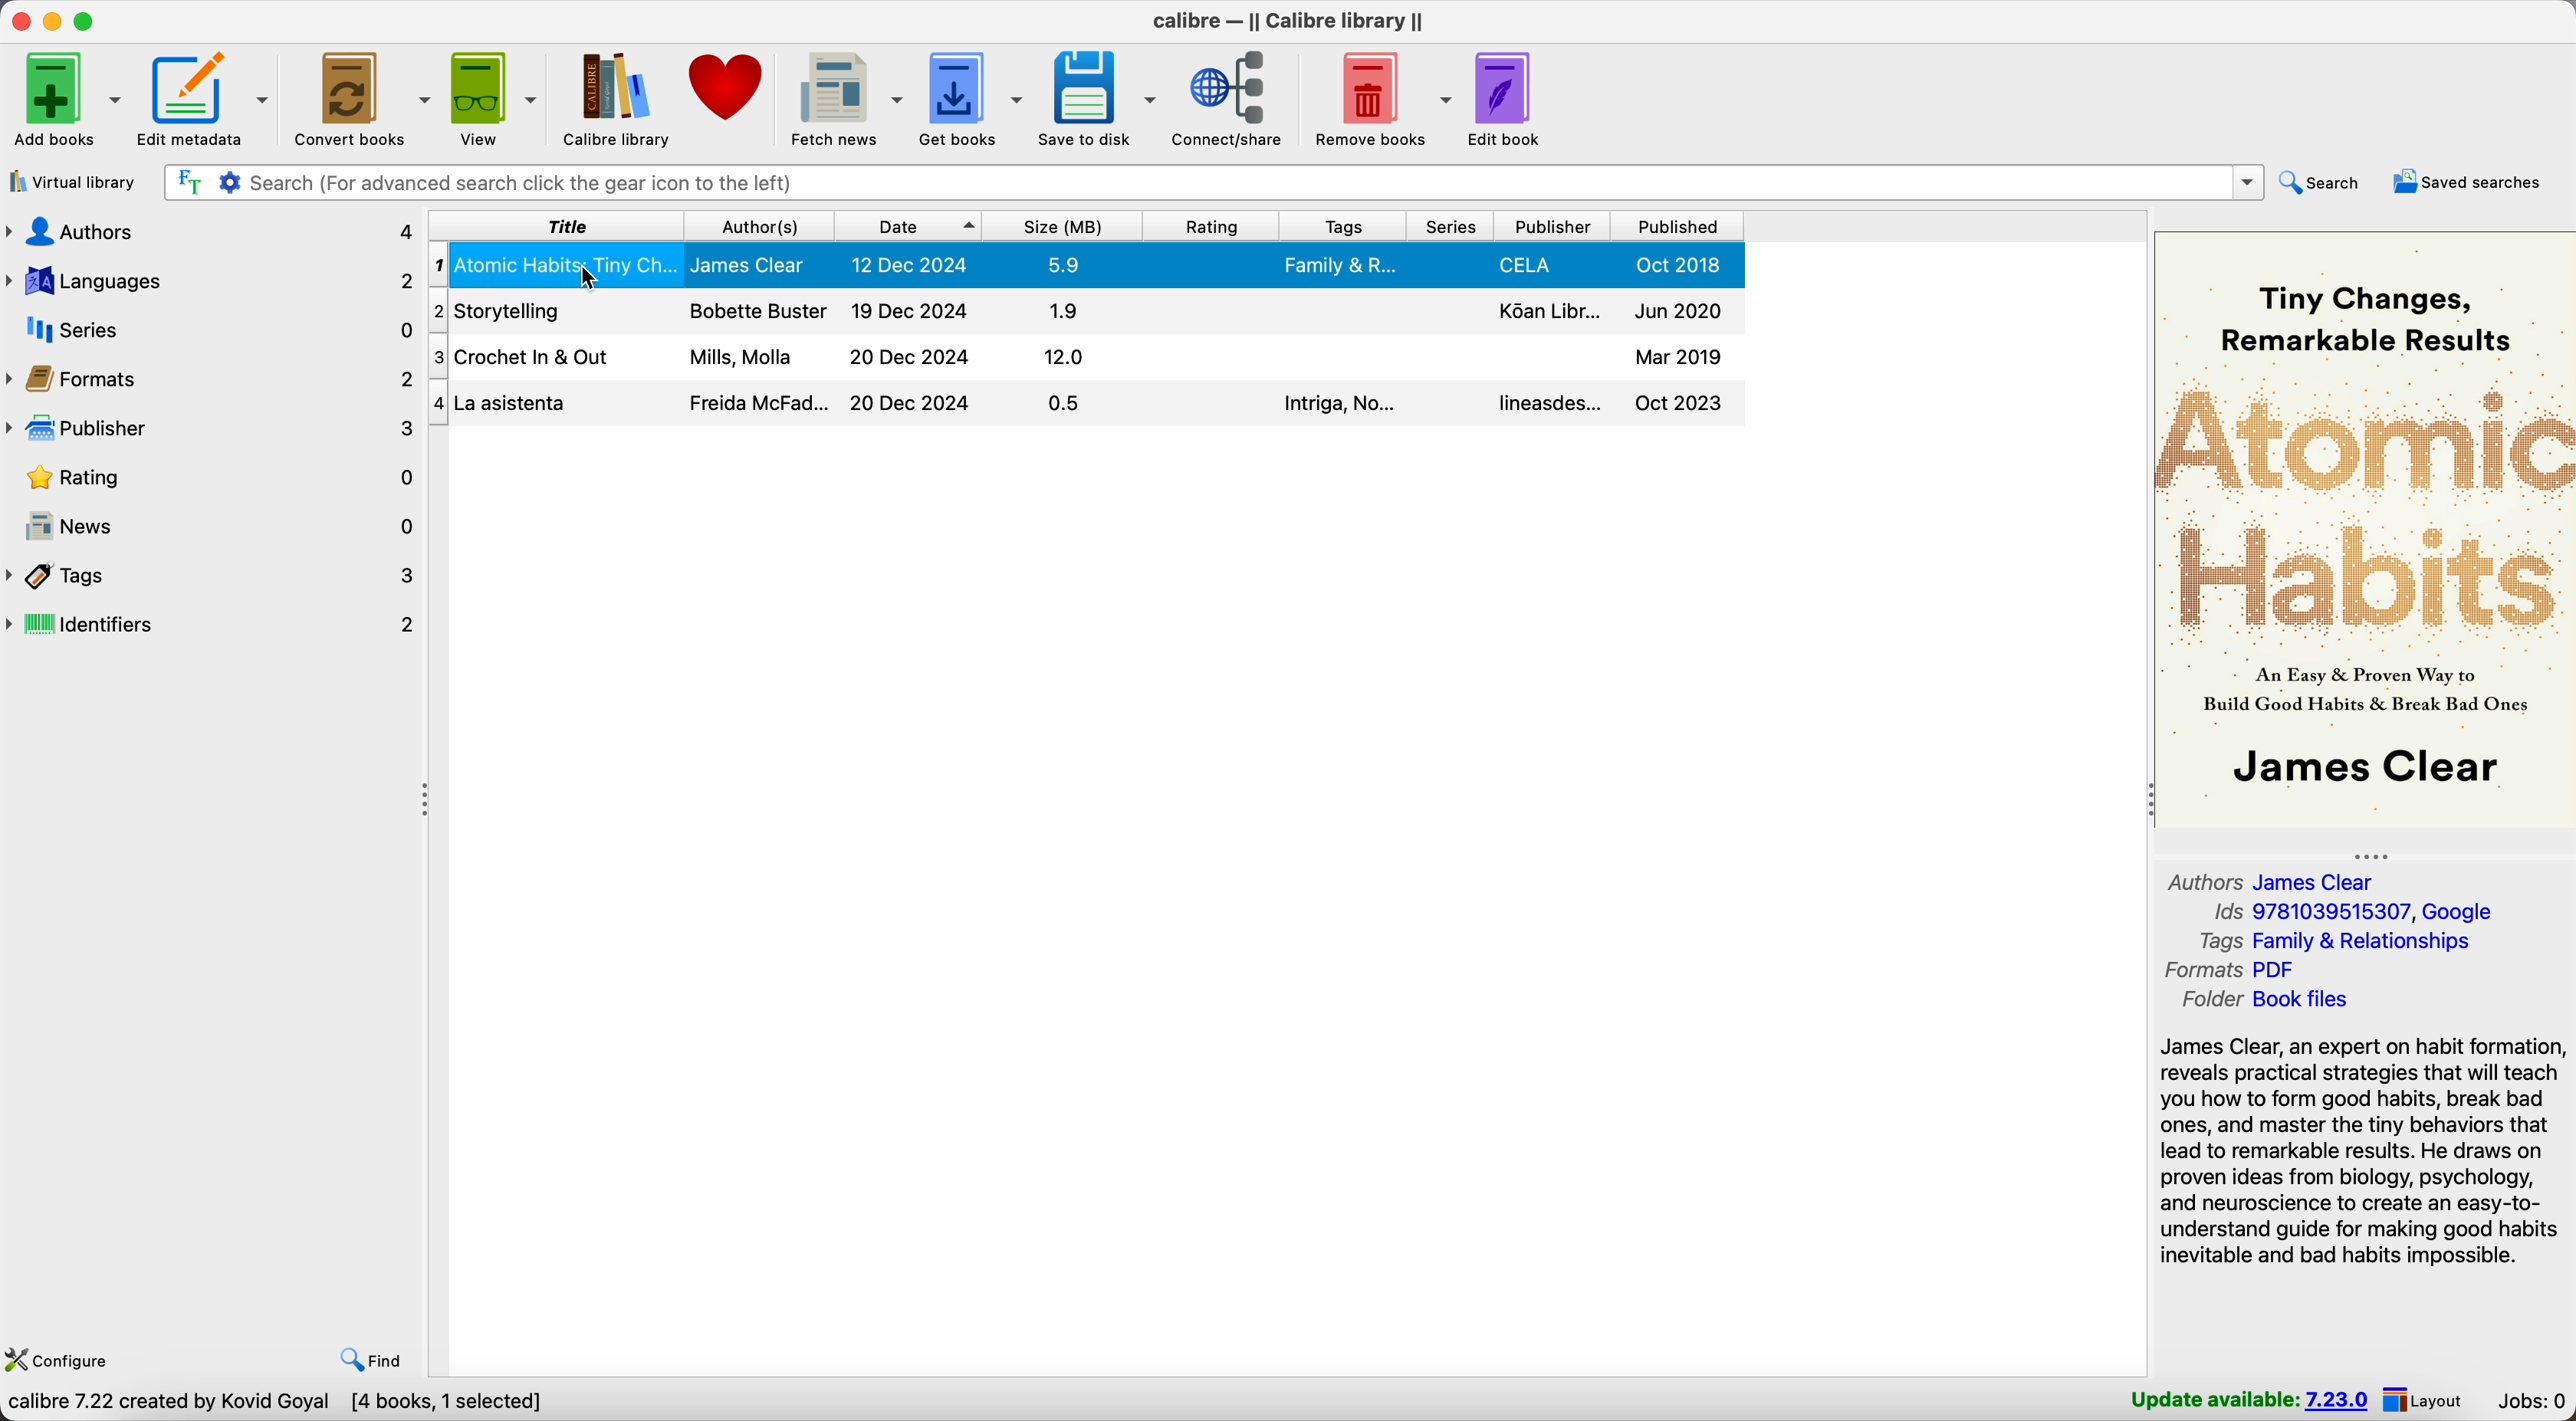 The height and width of the screenshot is (1421, 2576). I want to click on Calibre library, so click(618, 97).